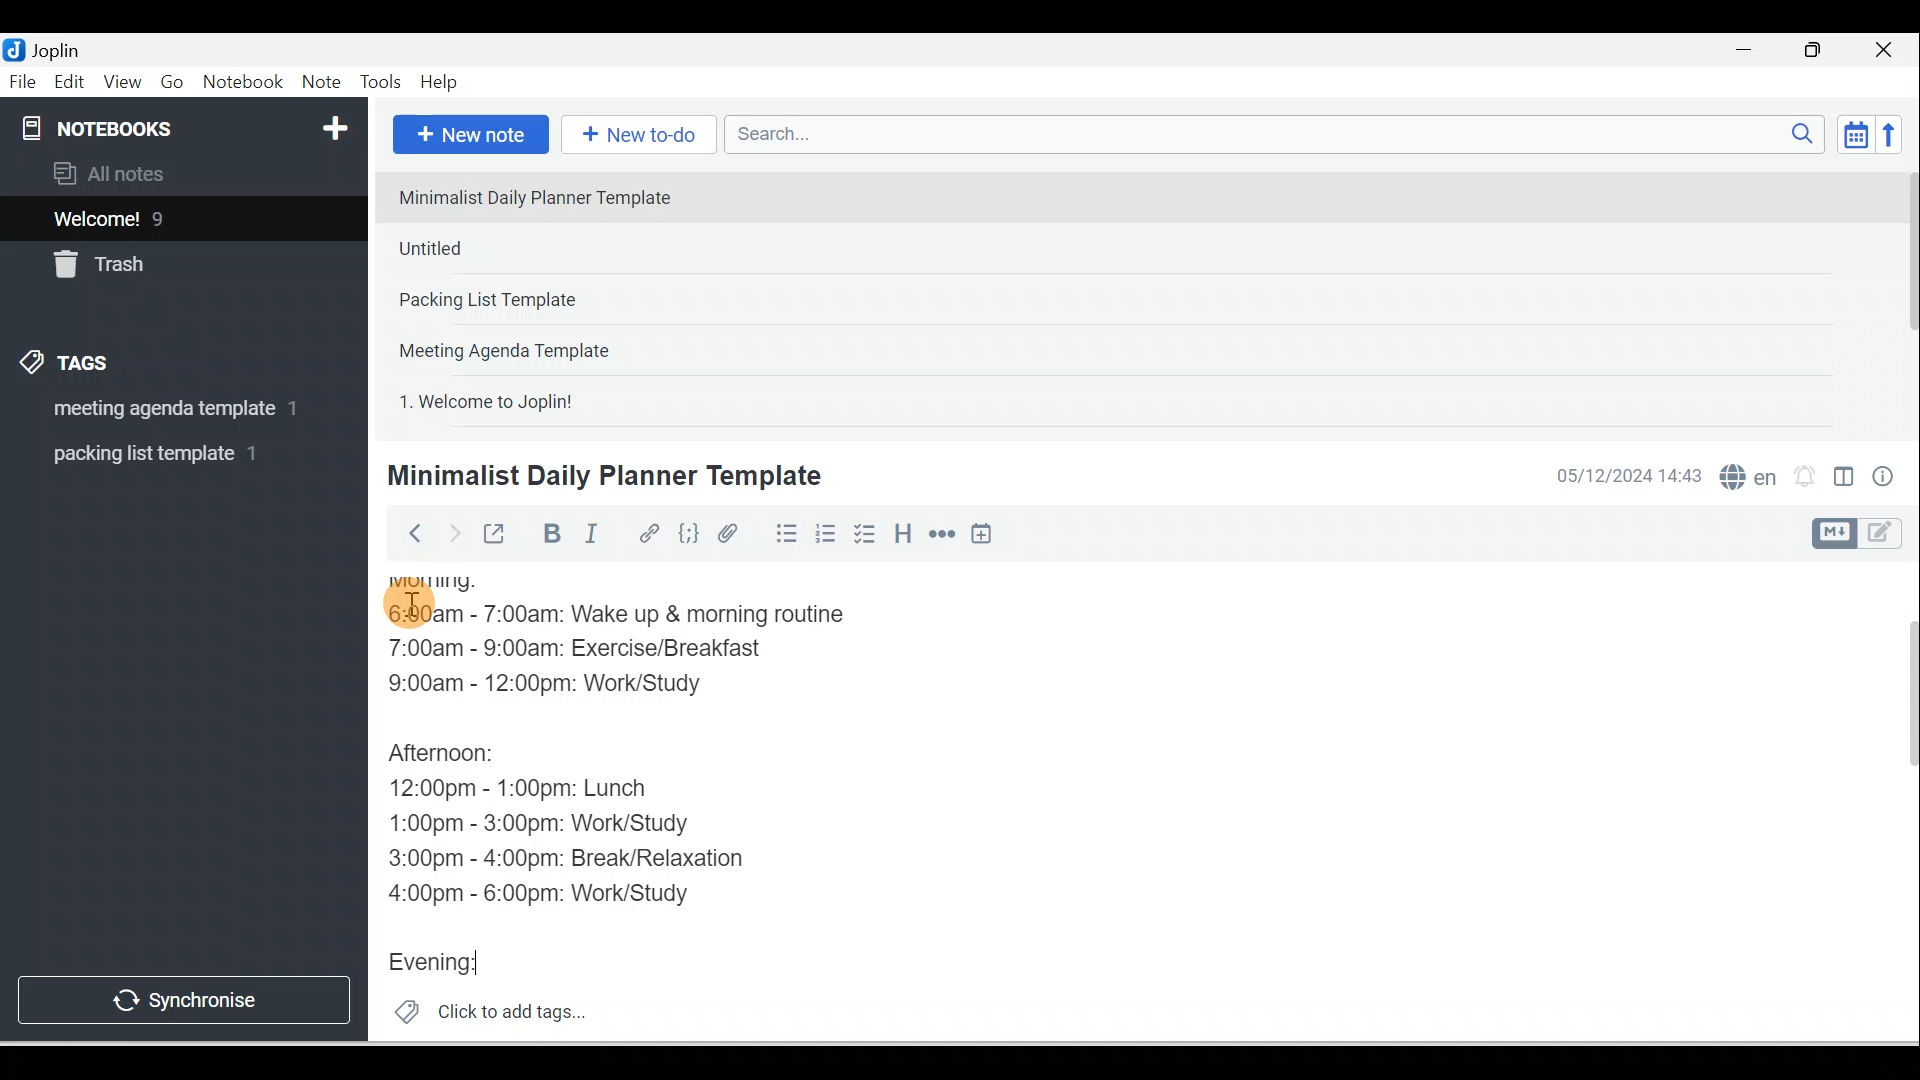 Image resolution: width=1920 pixels, height=1080 pixels. I want to click on 4:00pm - 6:00pm: Work/Study, so click(547, 893).